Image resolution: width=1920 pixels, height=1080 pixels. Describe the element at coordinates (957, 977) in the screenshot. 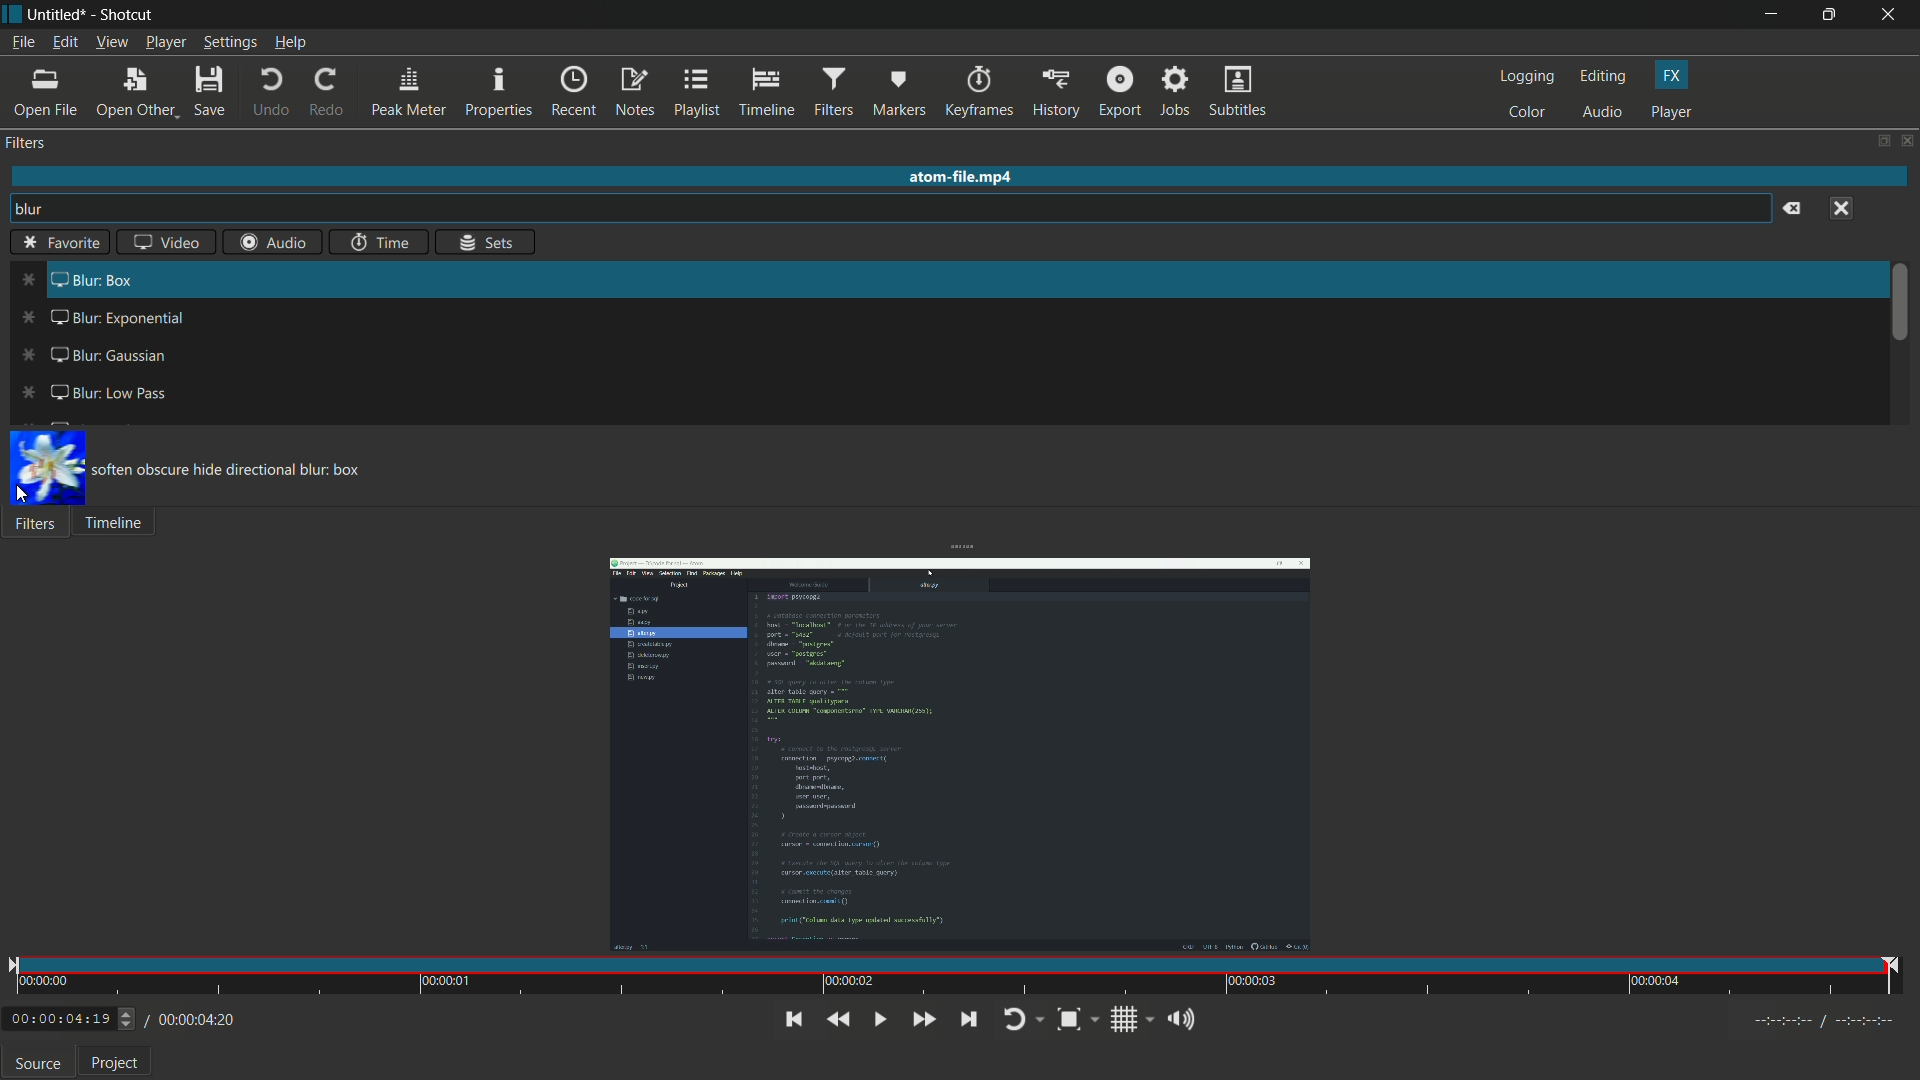

I see `time` at that location.